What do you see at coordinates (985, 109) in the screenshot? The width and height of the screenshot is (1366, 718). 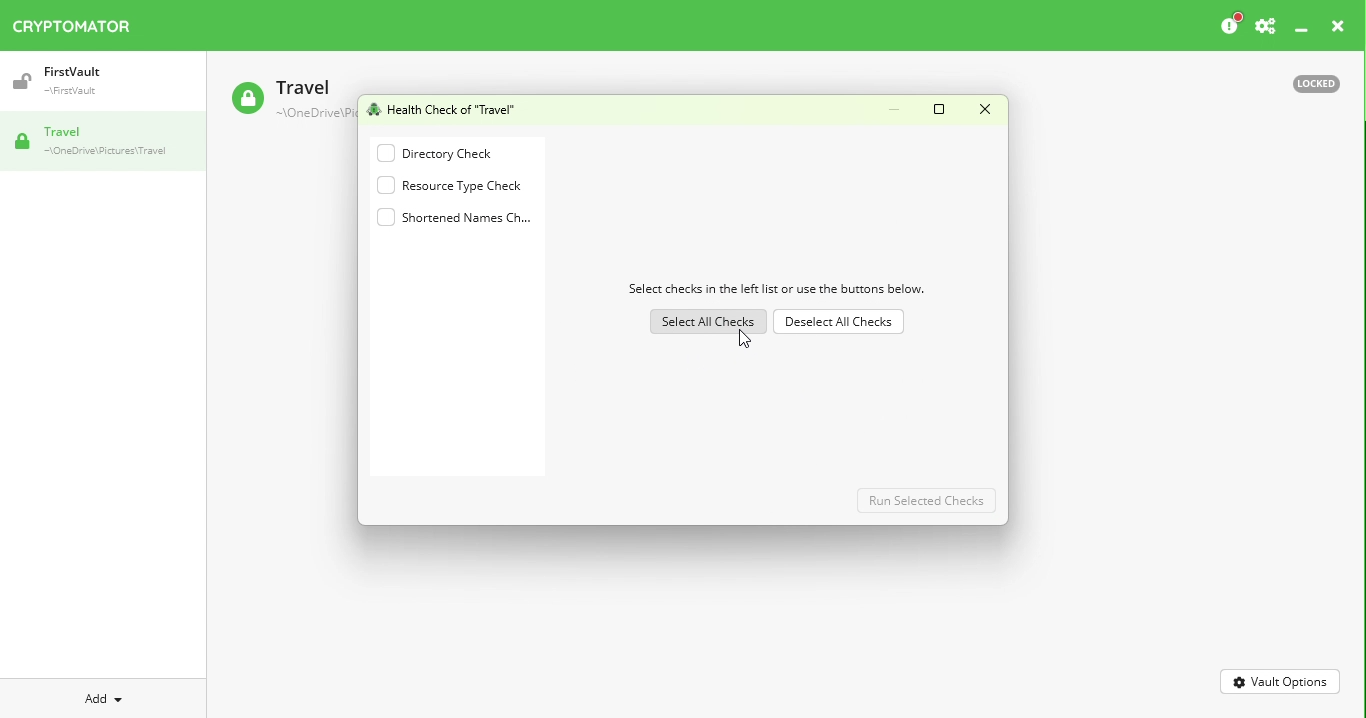 I see `Close` at bounding box center [985, 109].